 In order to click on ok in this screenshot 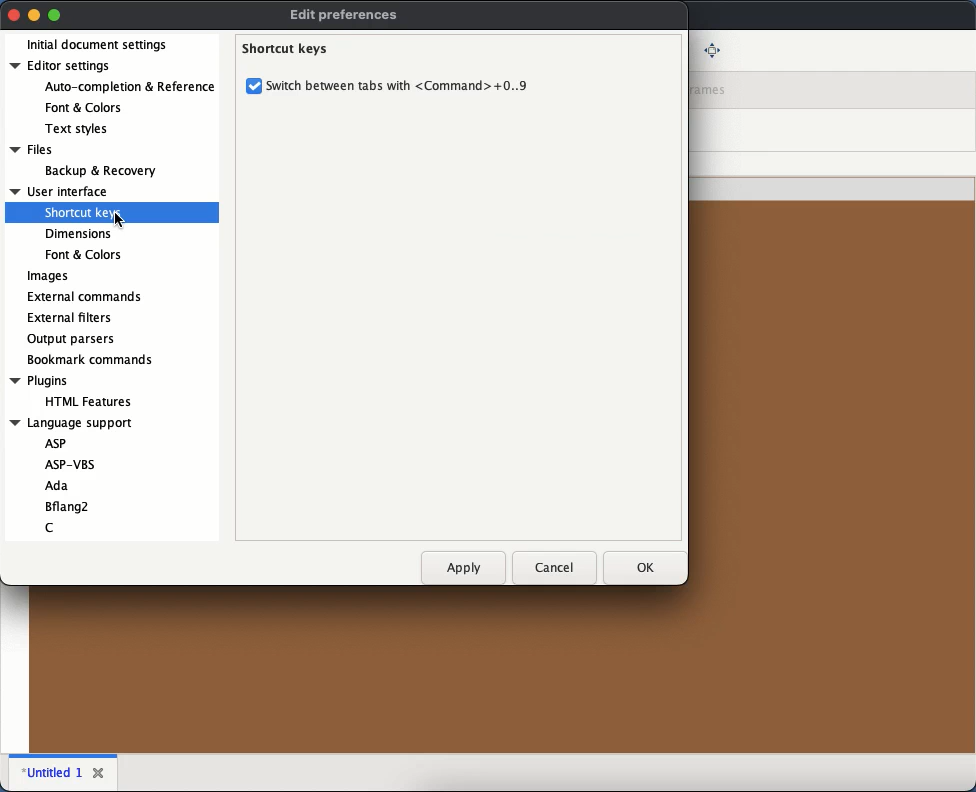, I will do `click(639, 568)`.